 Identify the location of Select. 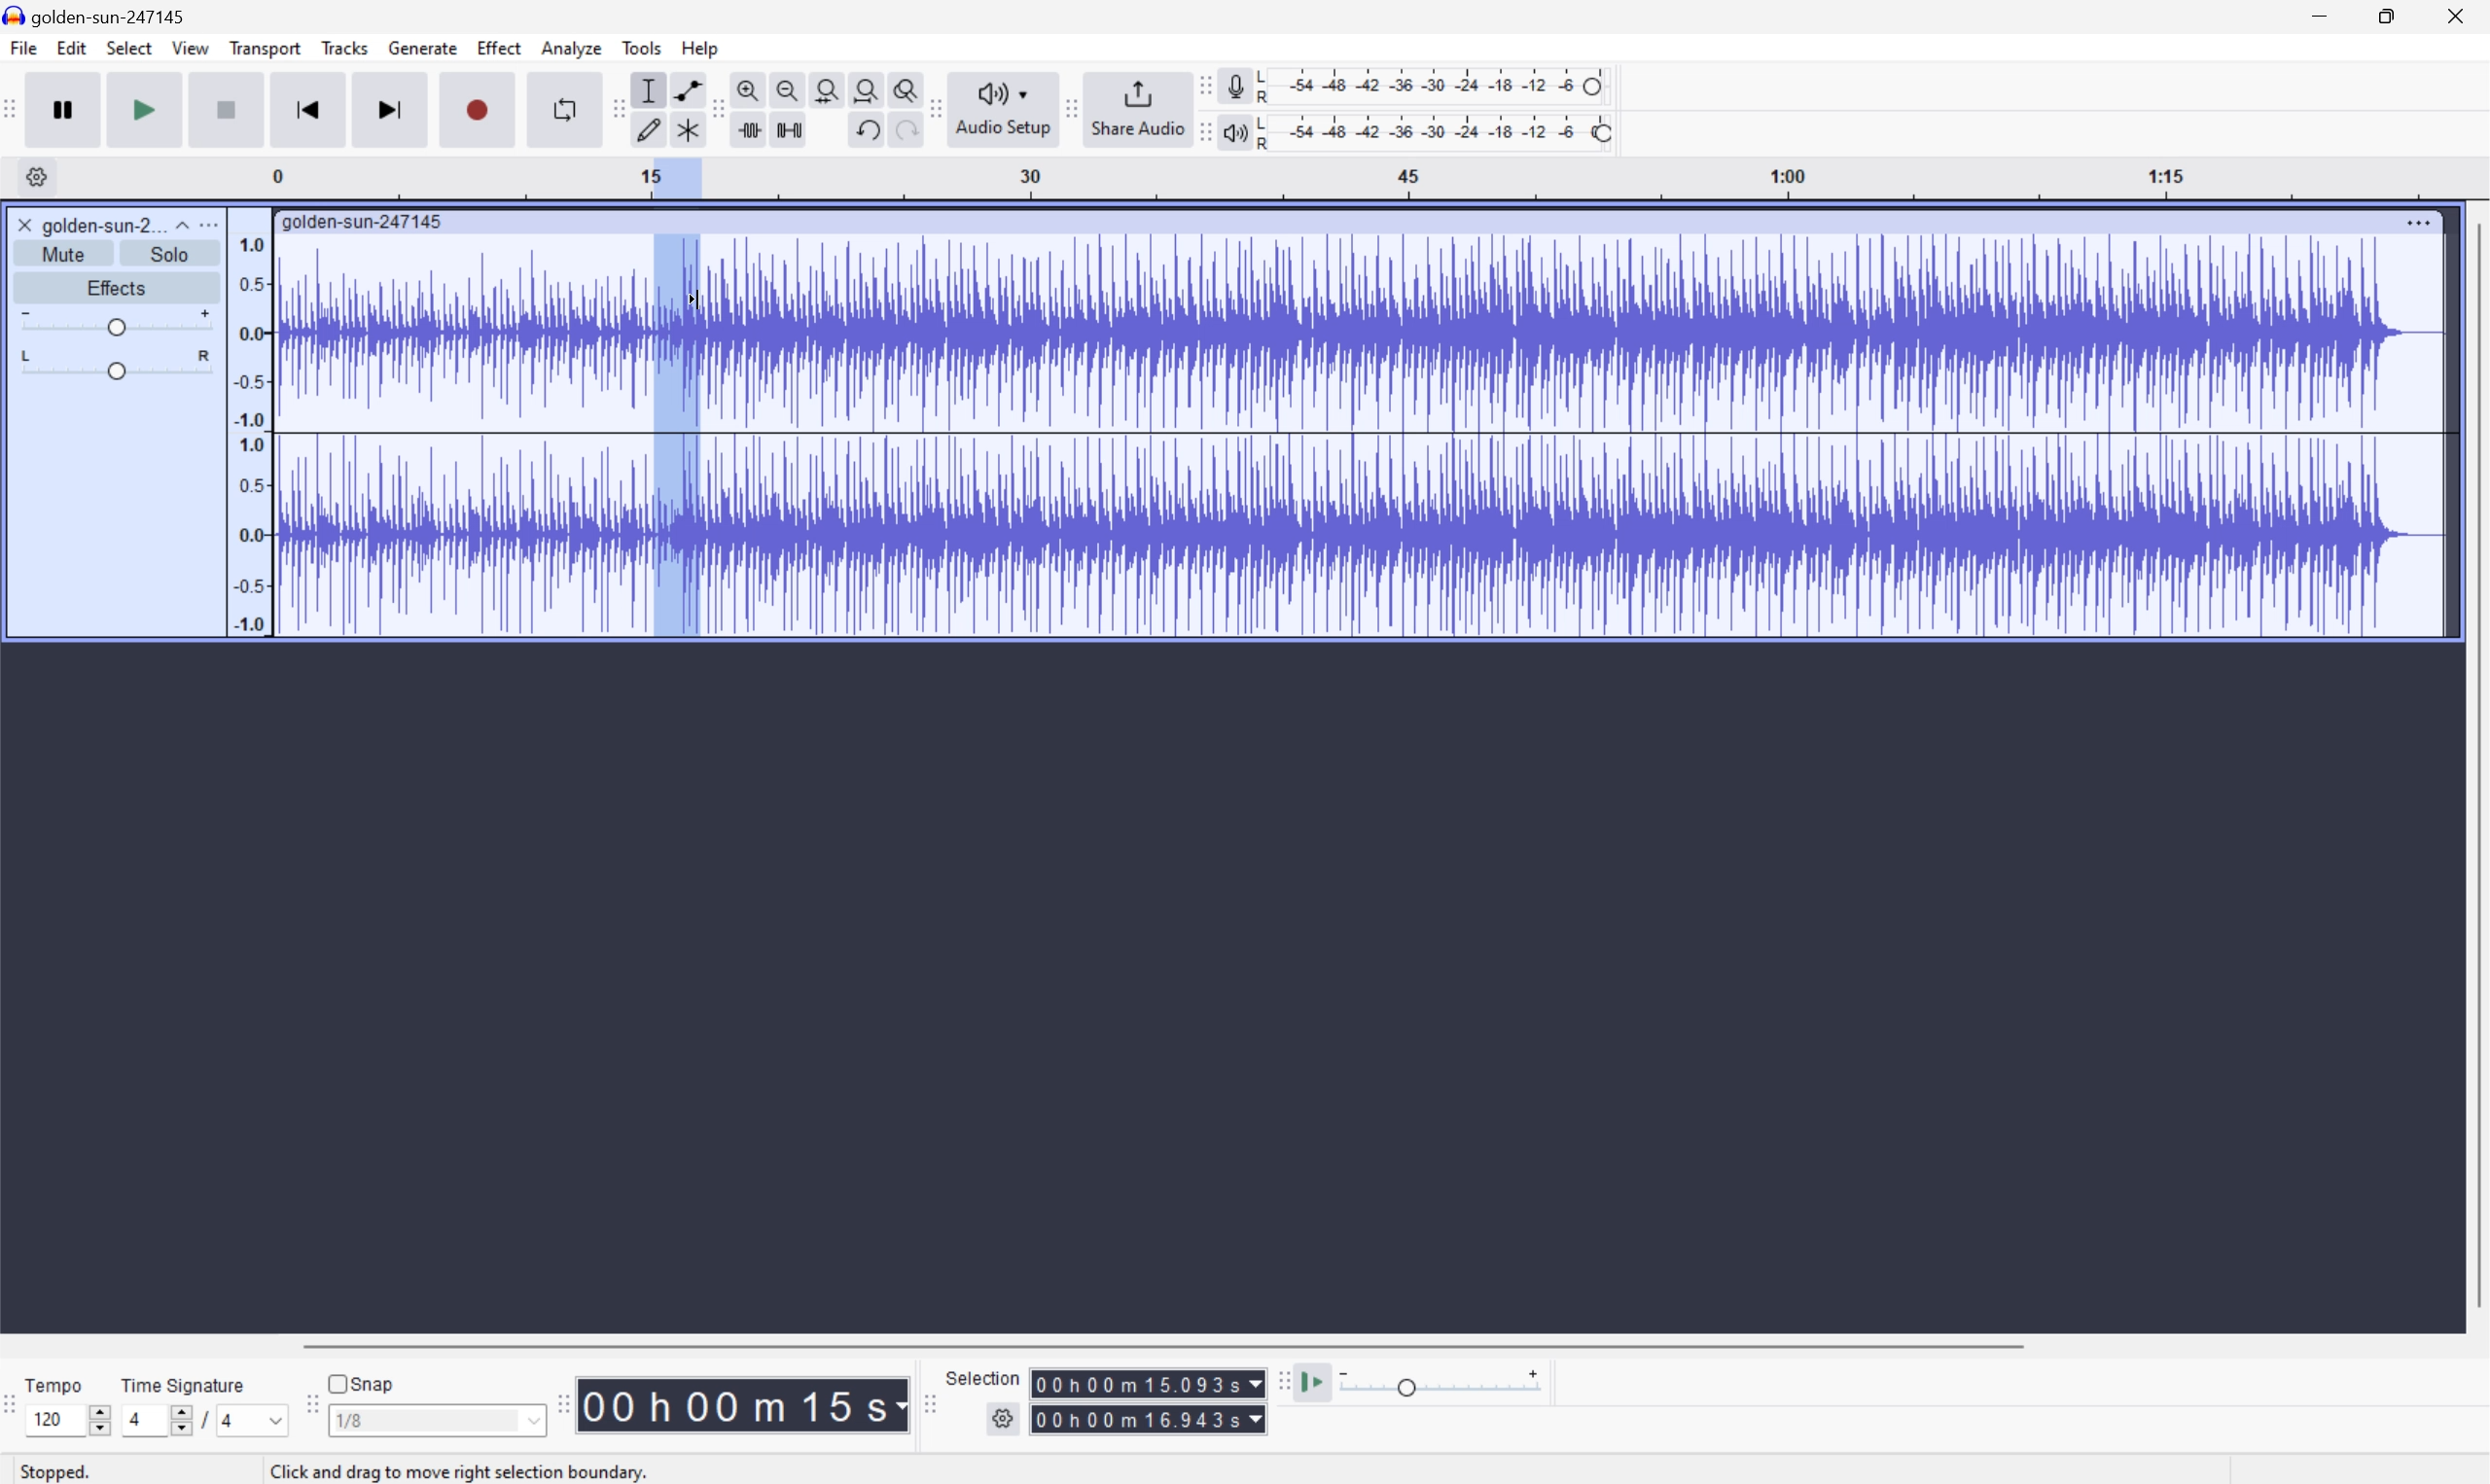
(129, 50).